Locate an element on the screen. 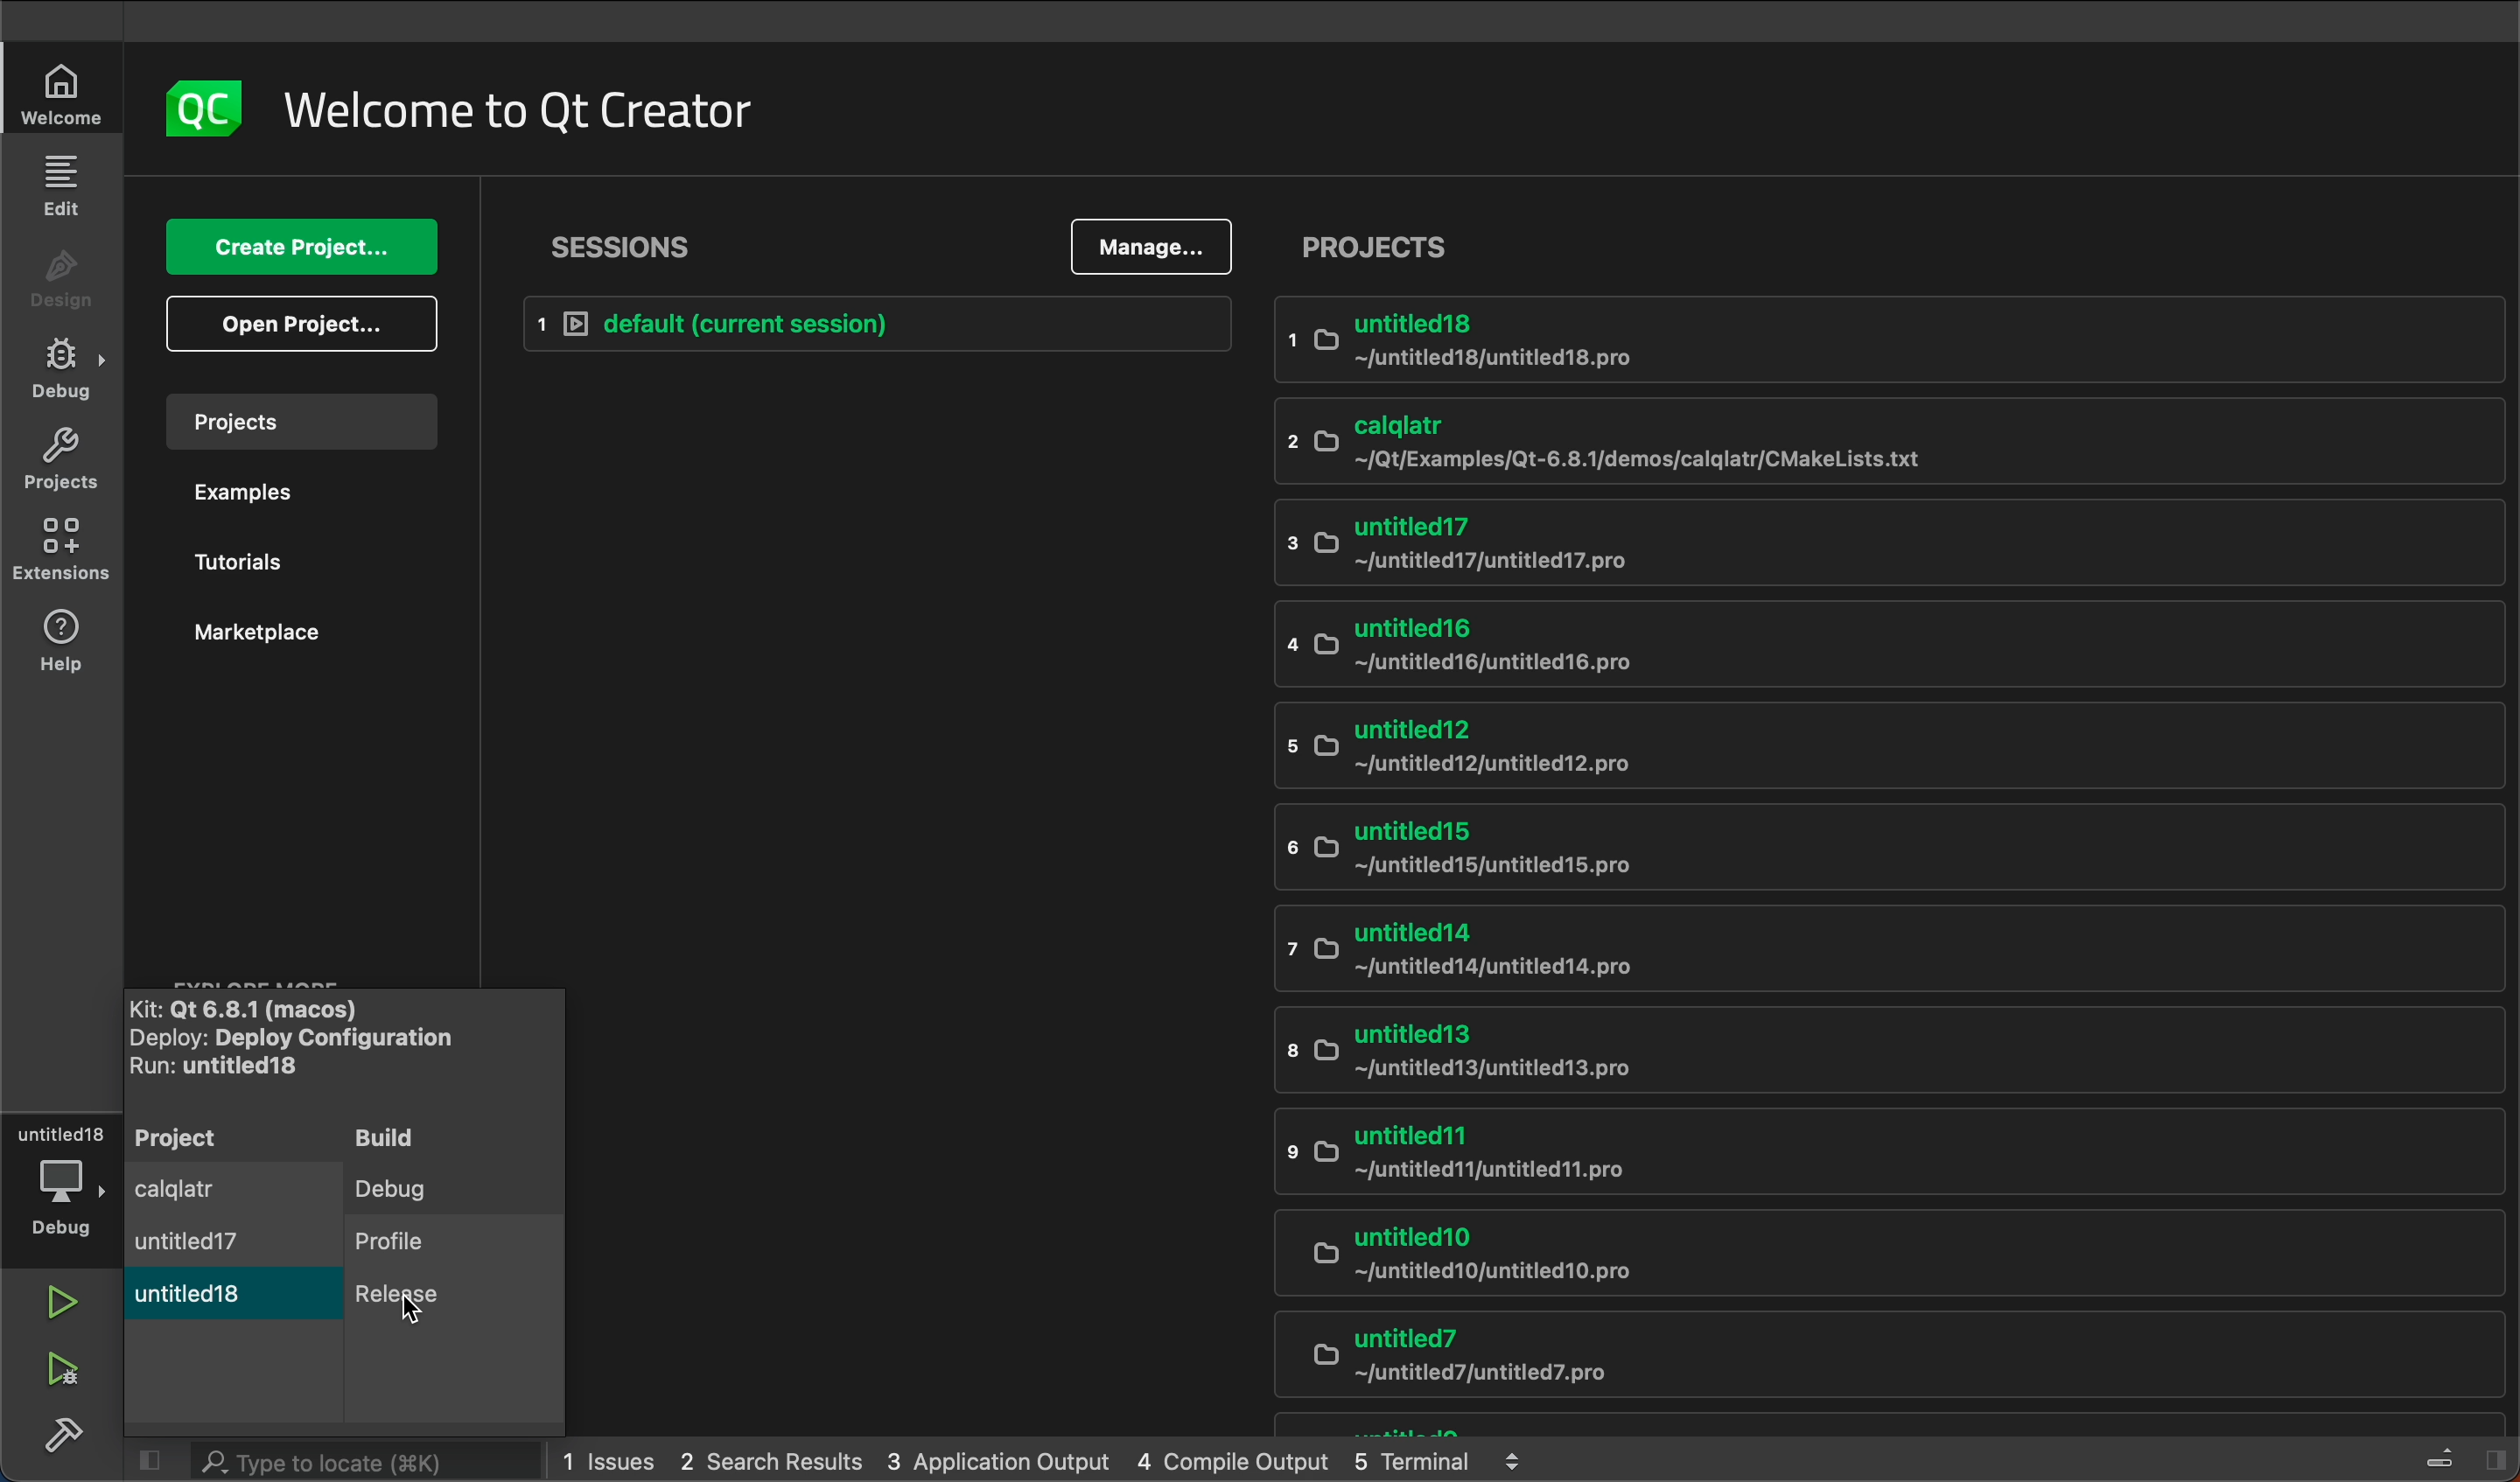 The height and width of the screenshot is (1482, 2520). build is located at coordinates (443, 1139).